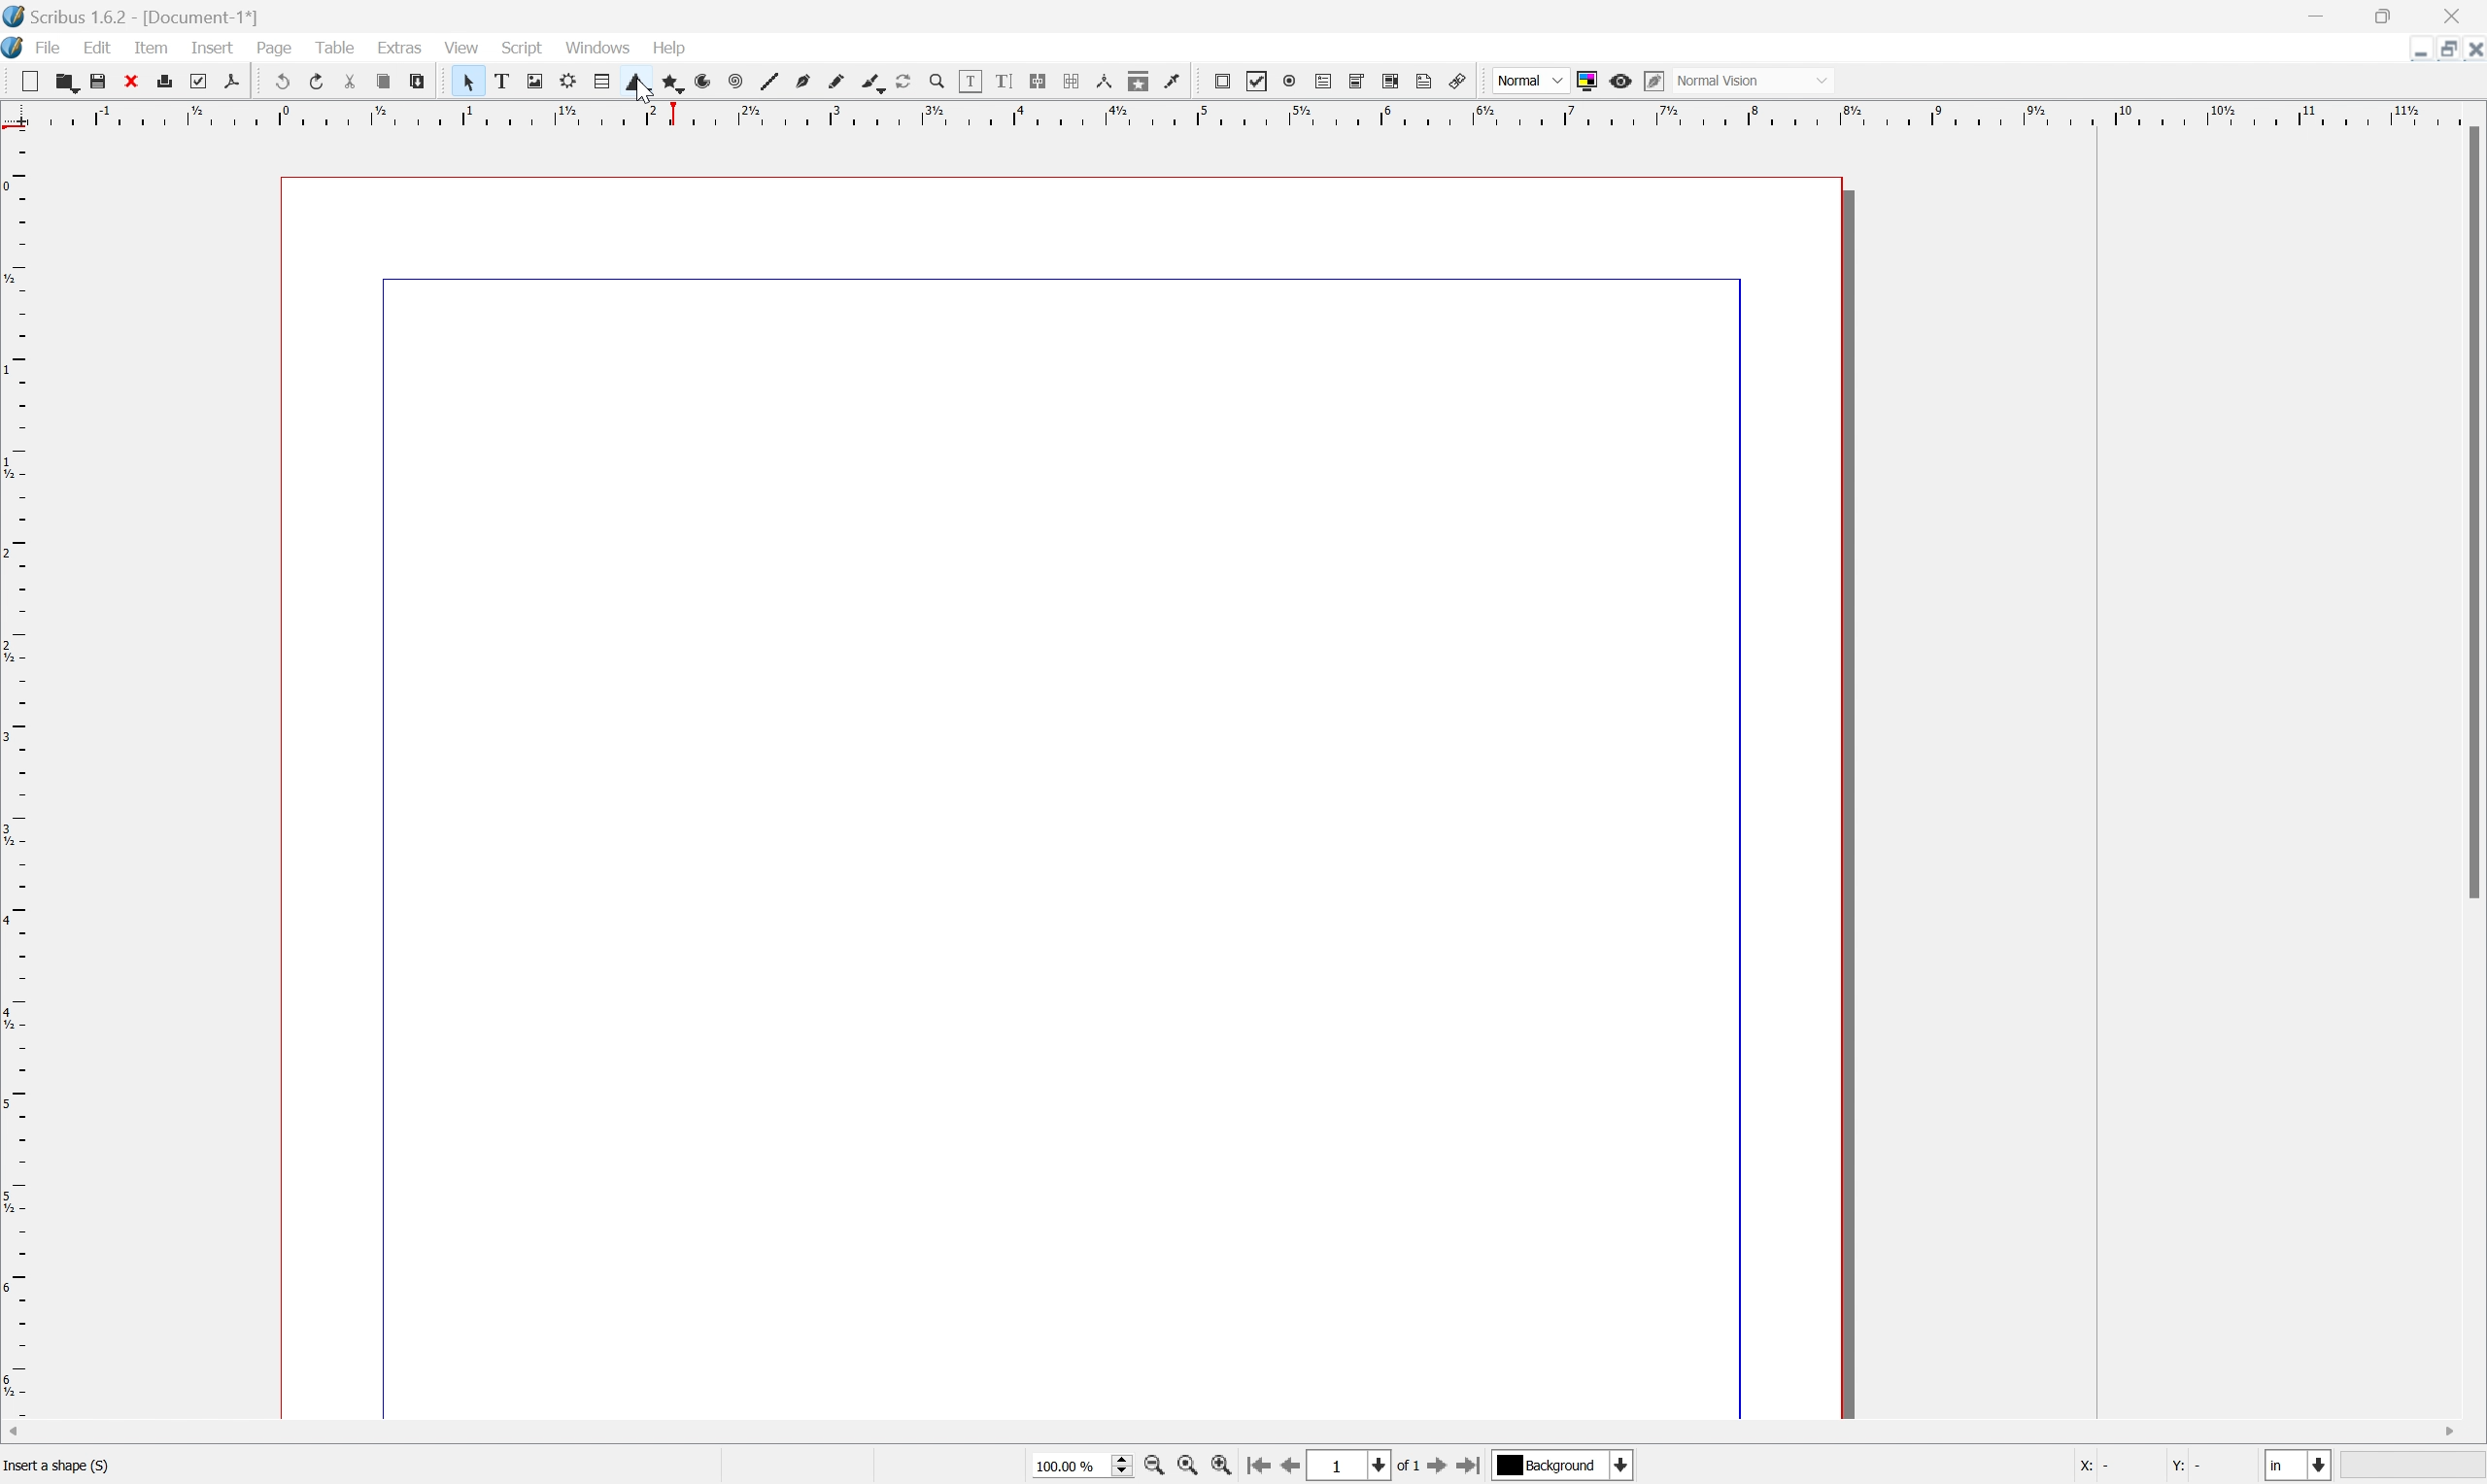 The height and width of the screenshot is (1484, 2487). What do you see at coordinates (1287, 81) in the screenshot?
I see `PDF radio button` at bounding box center [1287, 81].